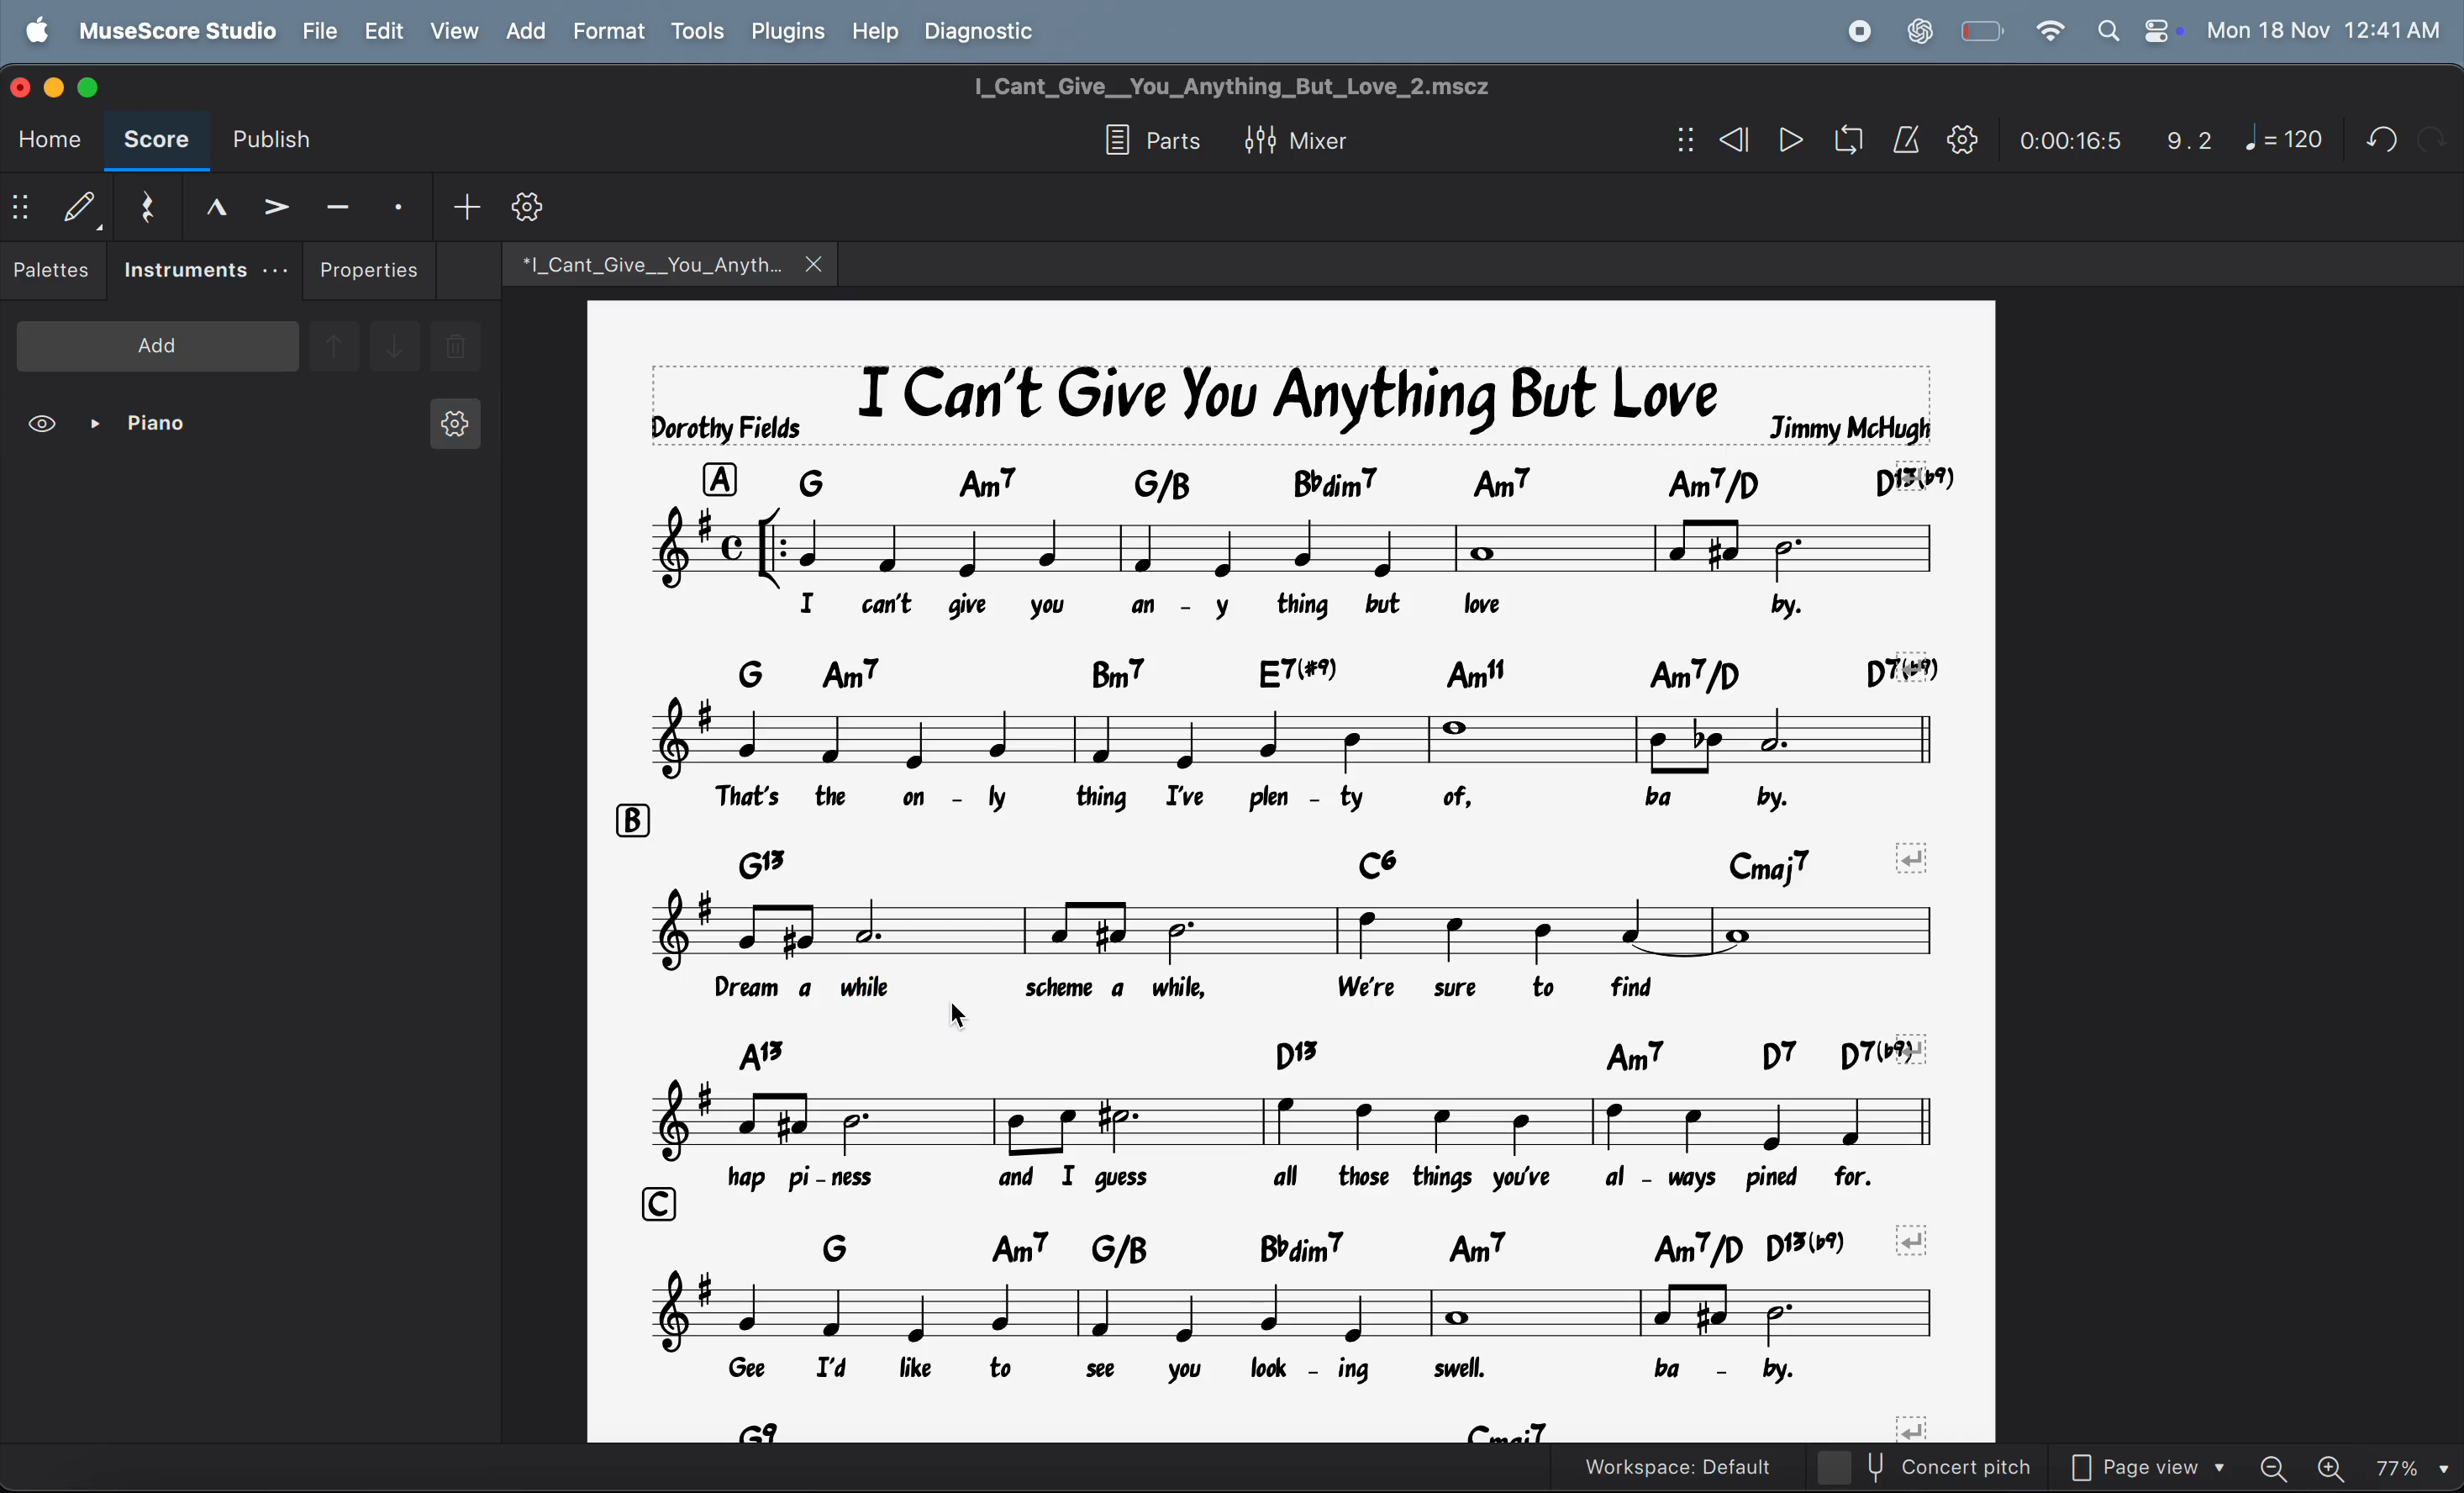  Describe the element at coordinates (84, 206) in the screenshot. I see `default` at that location.